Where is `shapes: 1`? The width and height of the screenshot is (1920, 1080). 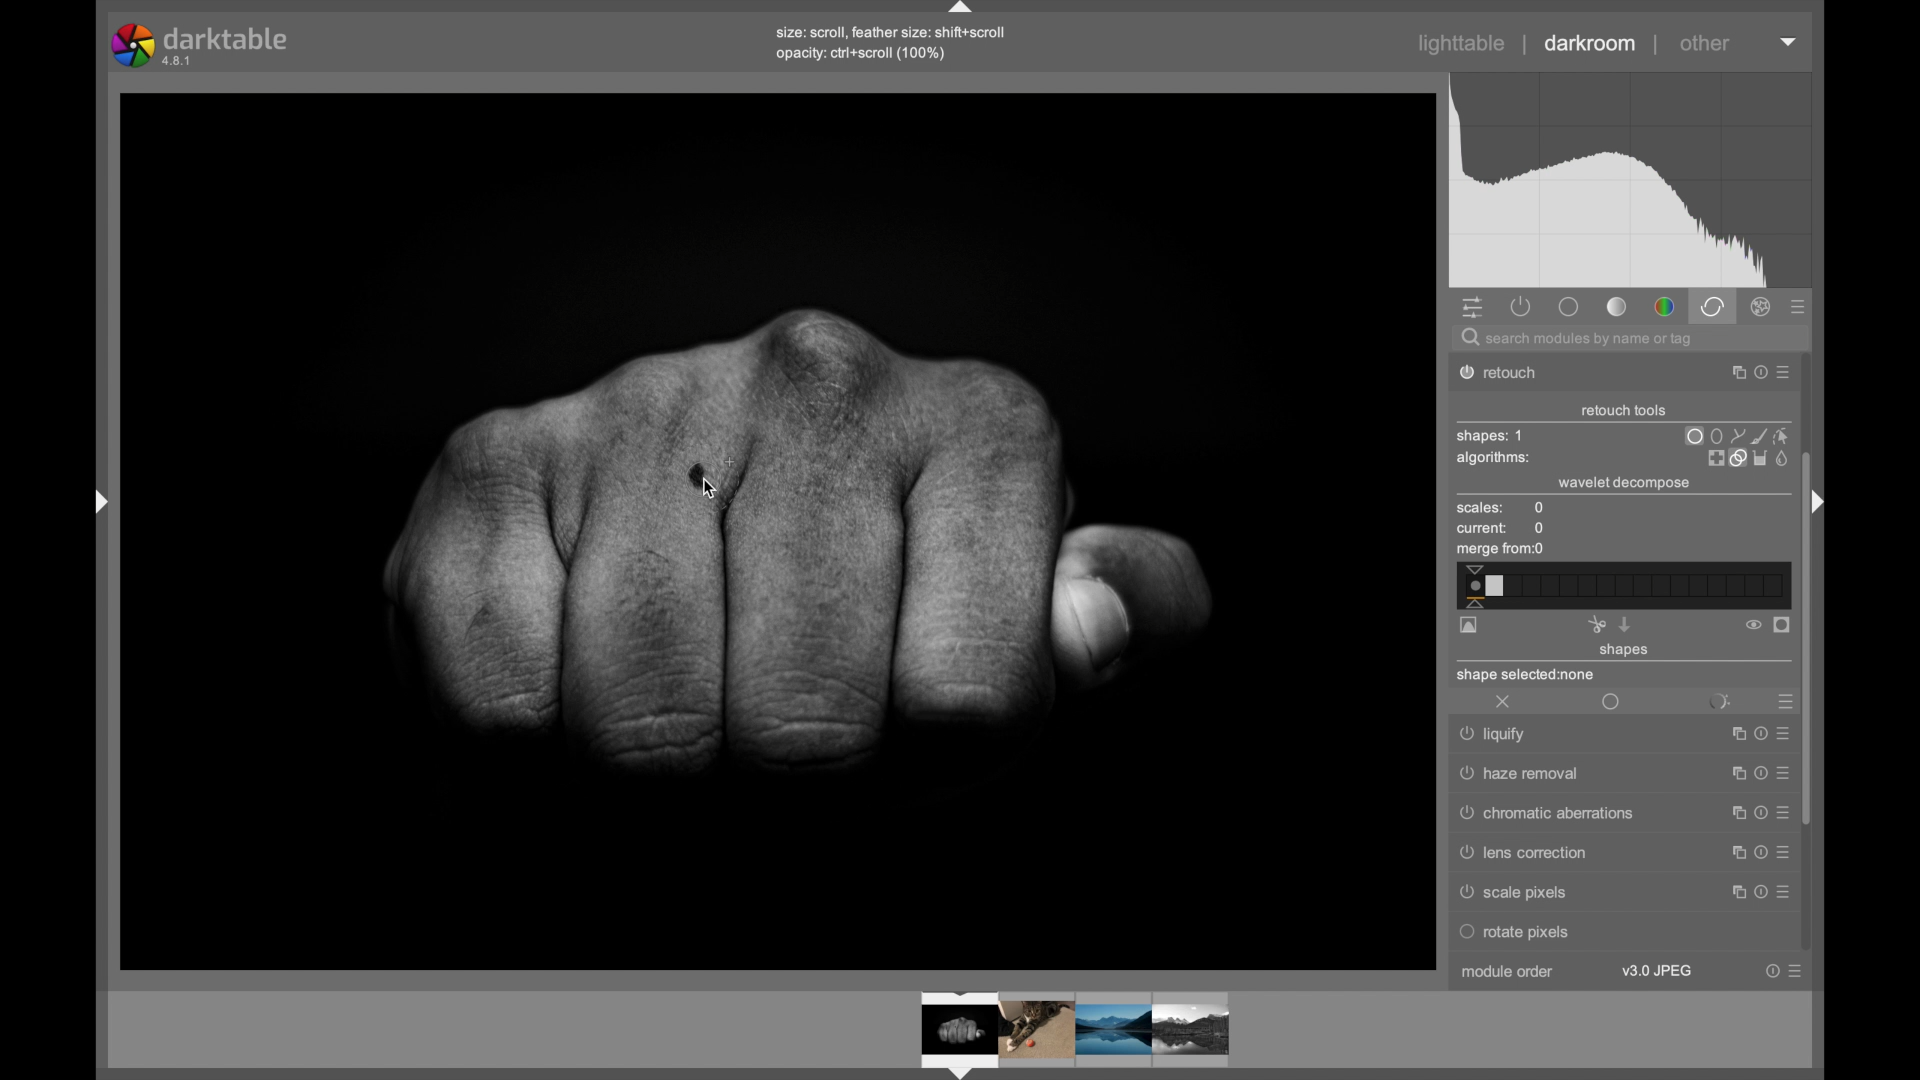
shapes: 1 is located at coordinates (1489, 436).